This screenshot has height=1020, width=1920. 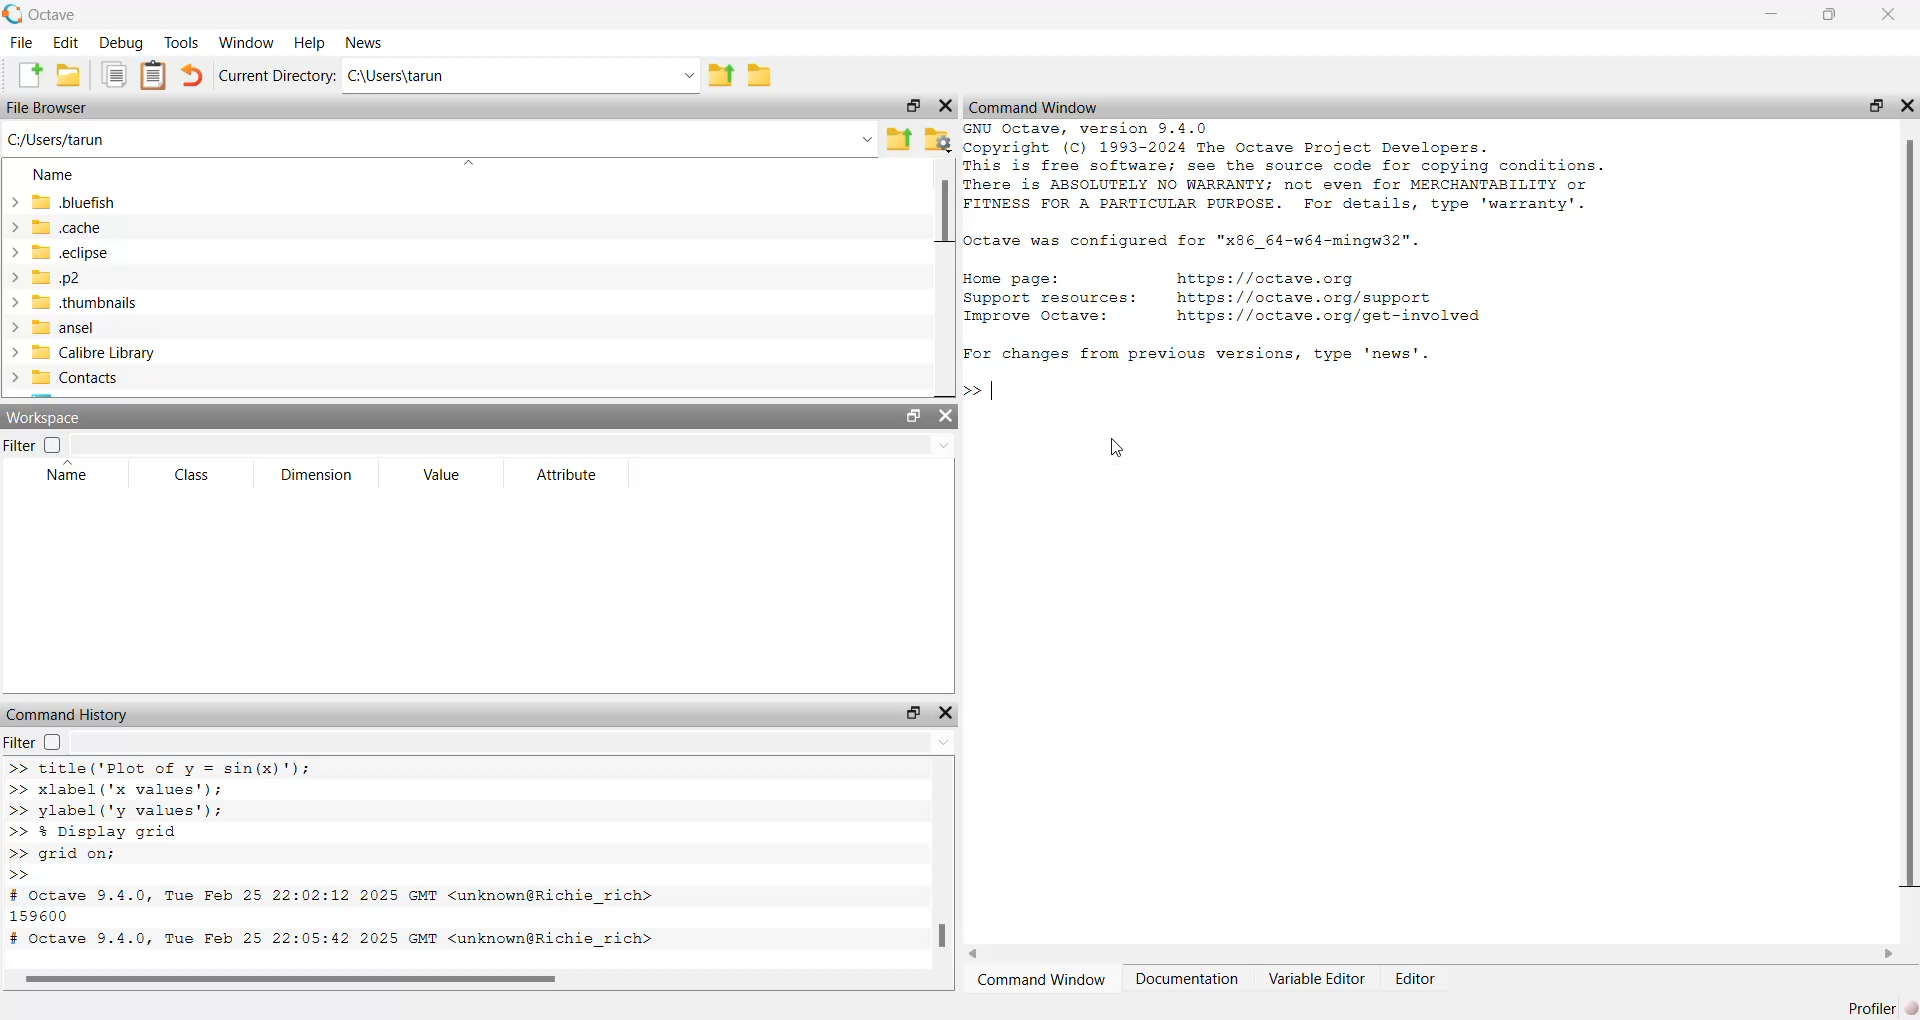 I want to click on Value, so click(x=442, y=475).